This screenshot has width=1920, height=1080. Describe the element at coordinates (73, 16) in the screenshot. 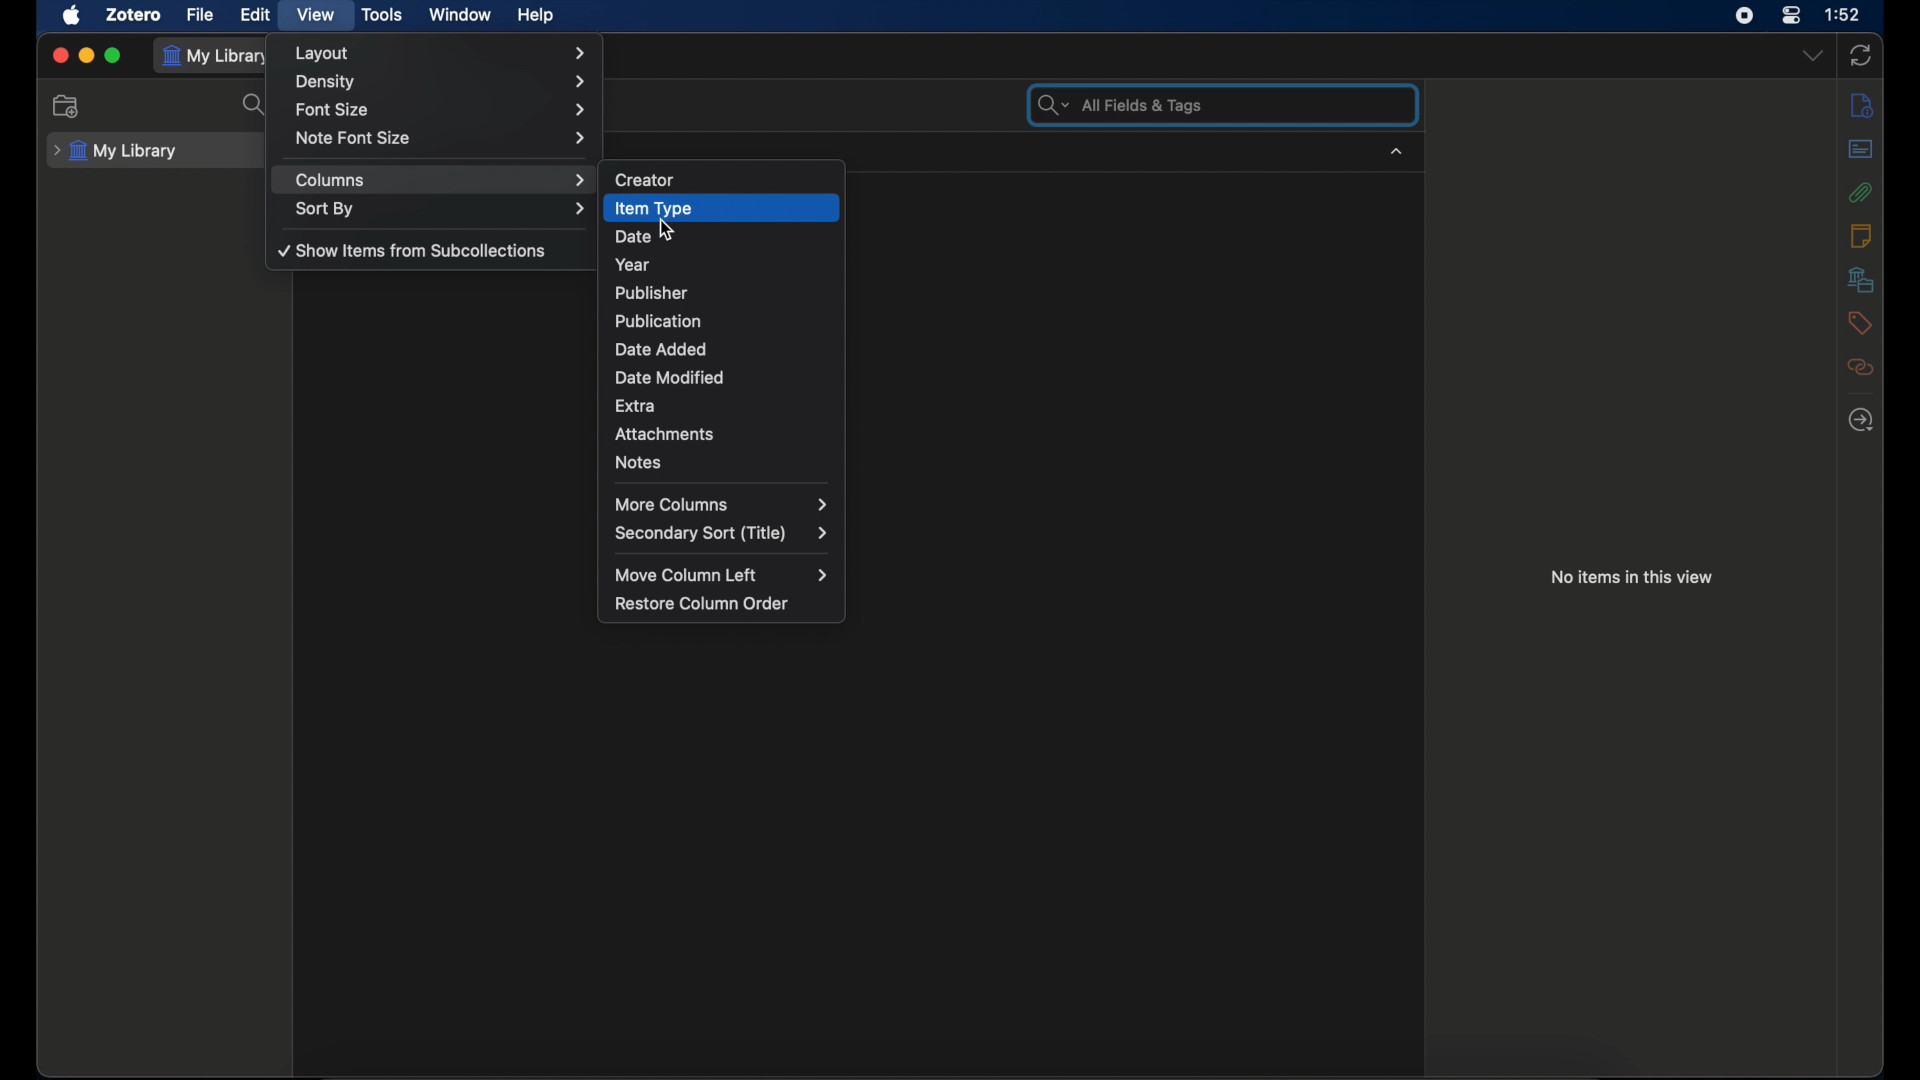

I see `apple icon` at that location.